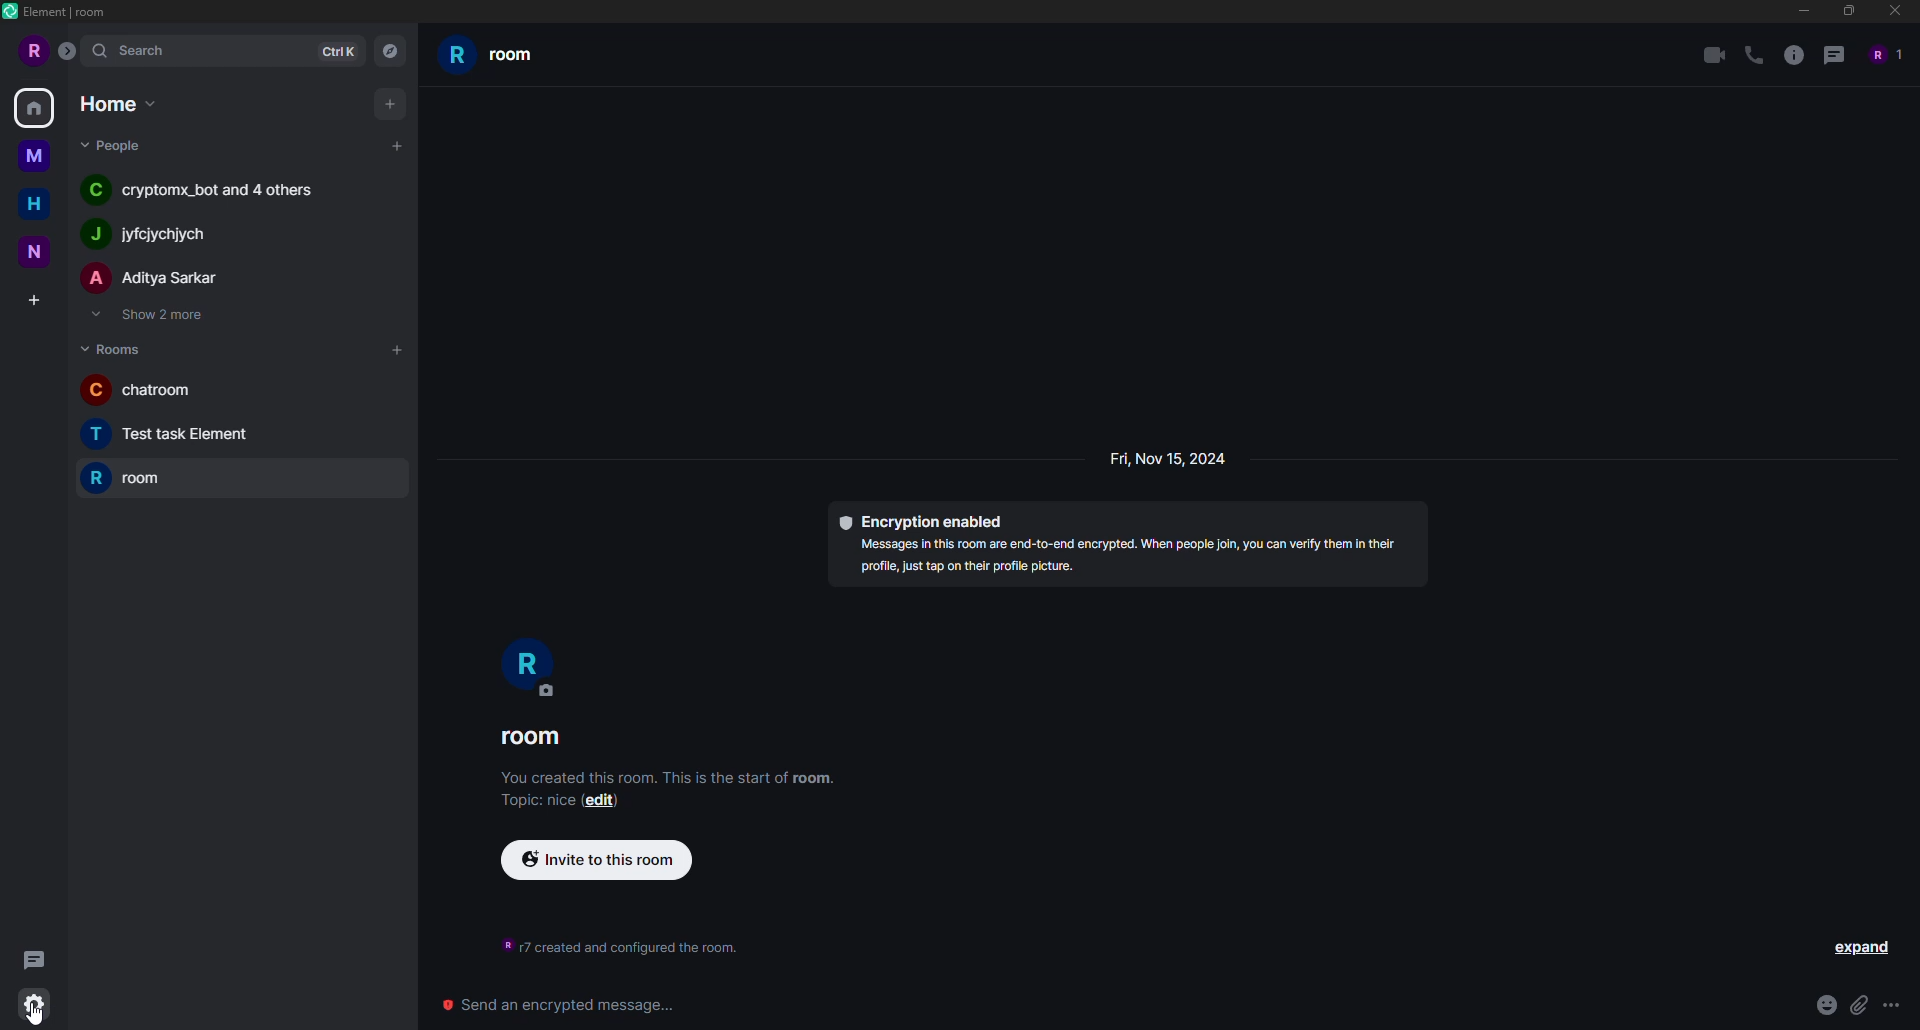 The image size is (1920, 1030). Describe the element at coordinates (38, 1012) in the screenshot. I see `cursor` at that location.